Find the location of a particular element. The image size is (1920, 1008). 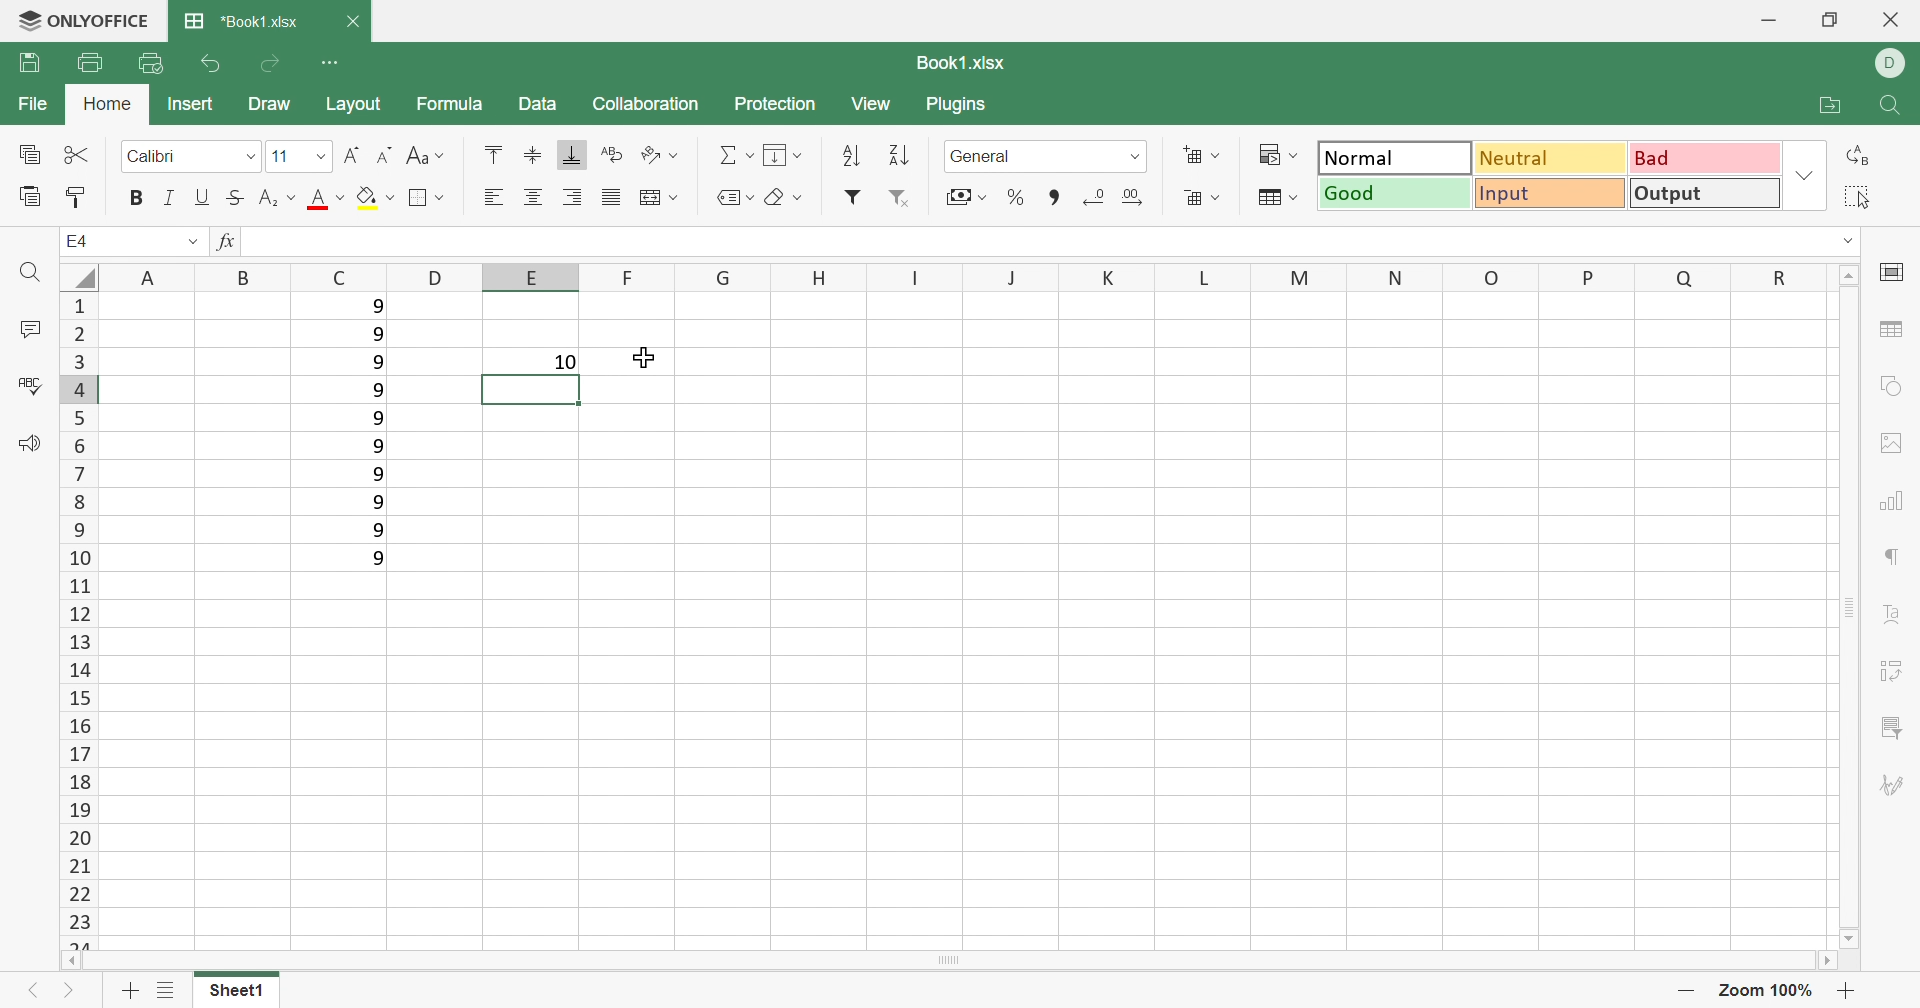

9 is located at coordinates (377, 332).